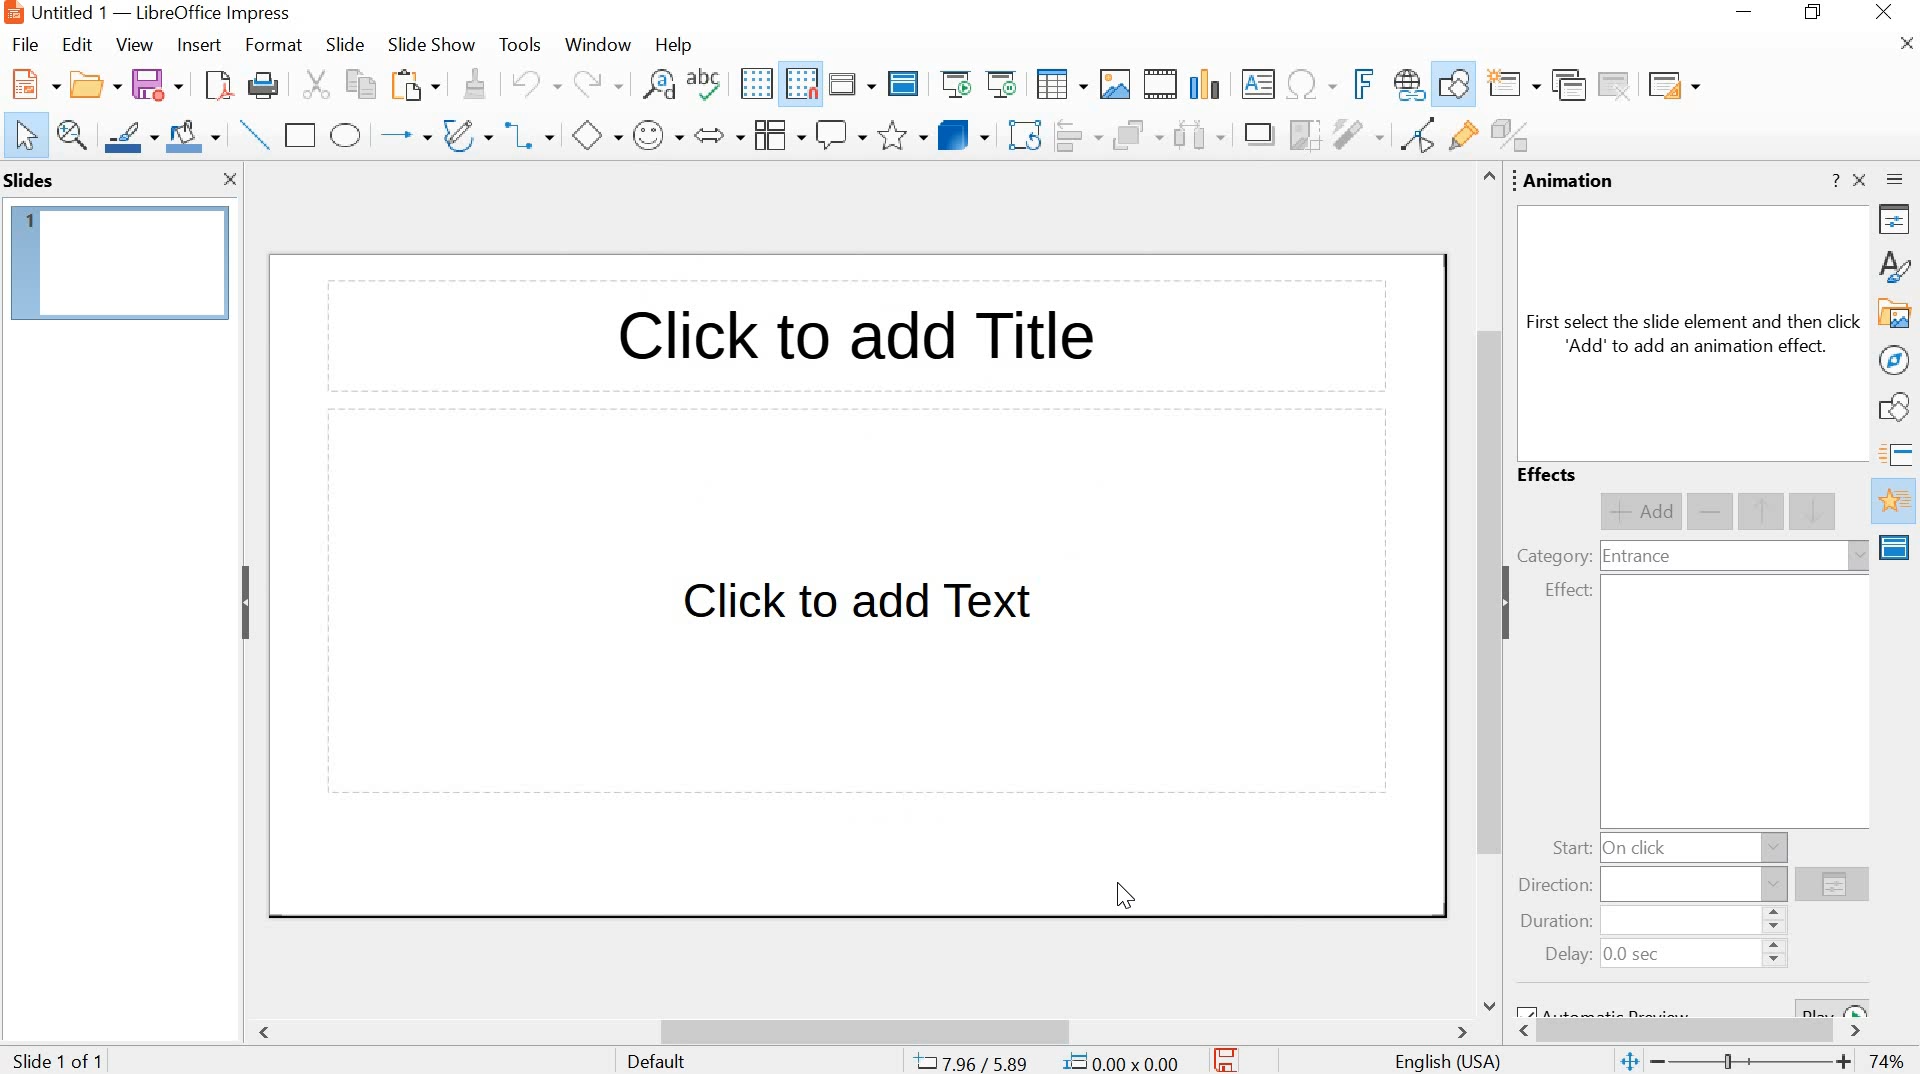  What do you see at coordinates (1640, 512) in the screenshot?
I see `add` at bounding box center [1640, 512].